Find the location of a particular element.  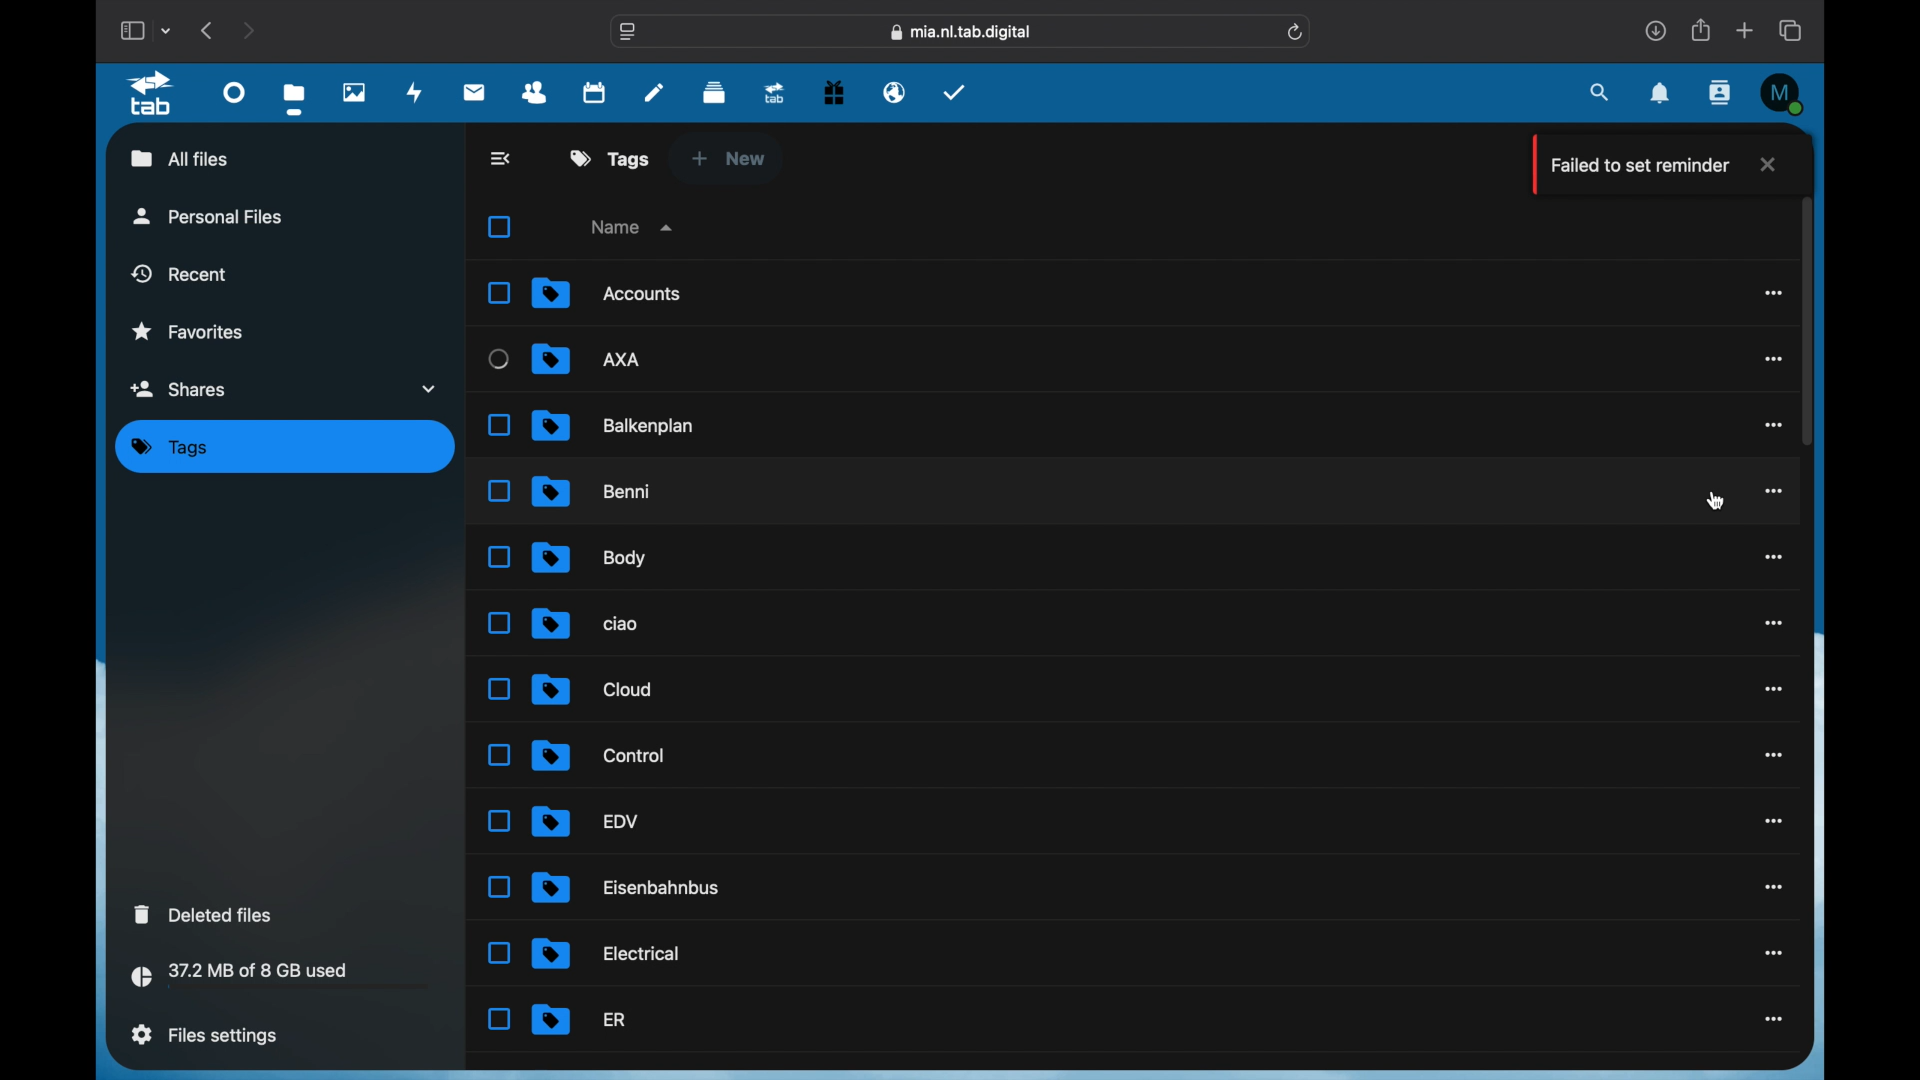

new tab is located at coordinates (1746, 31).